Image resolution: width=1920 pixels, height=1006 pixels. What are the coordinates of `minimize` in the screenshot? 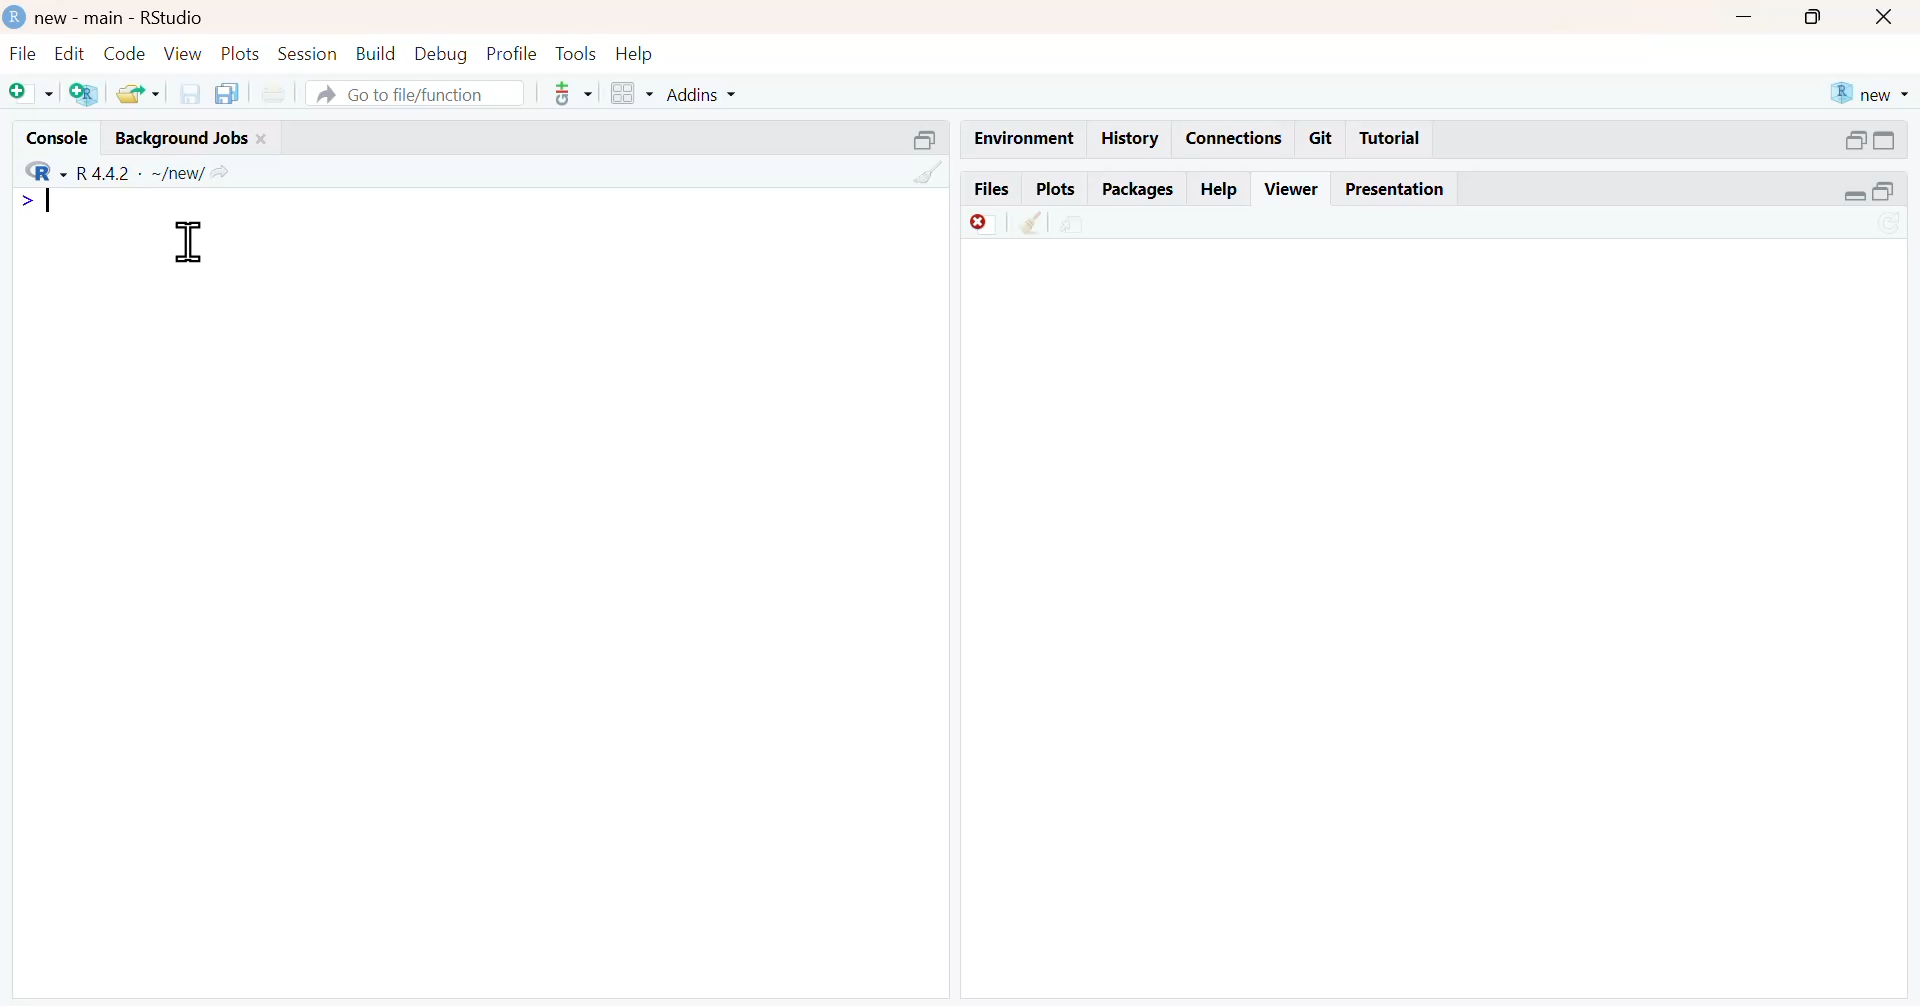 It's located at (1853, 138).